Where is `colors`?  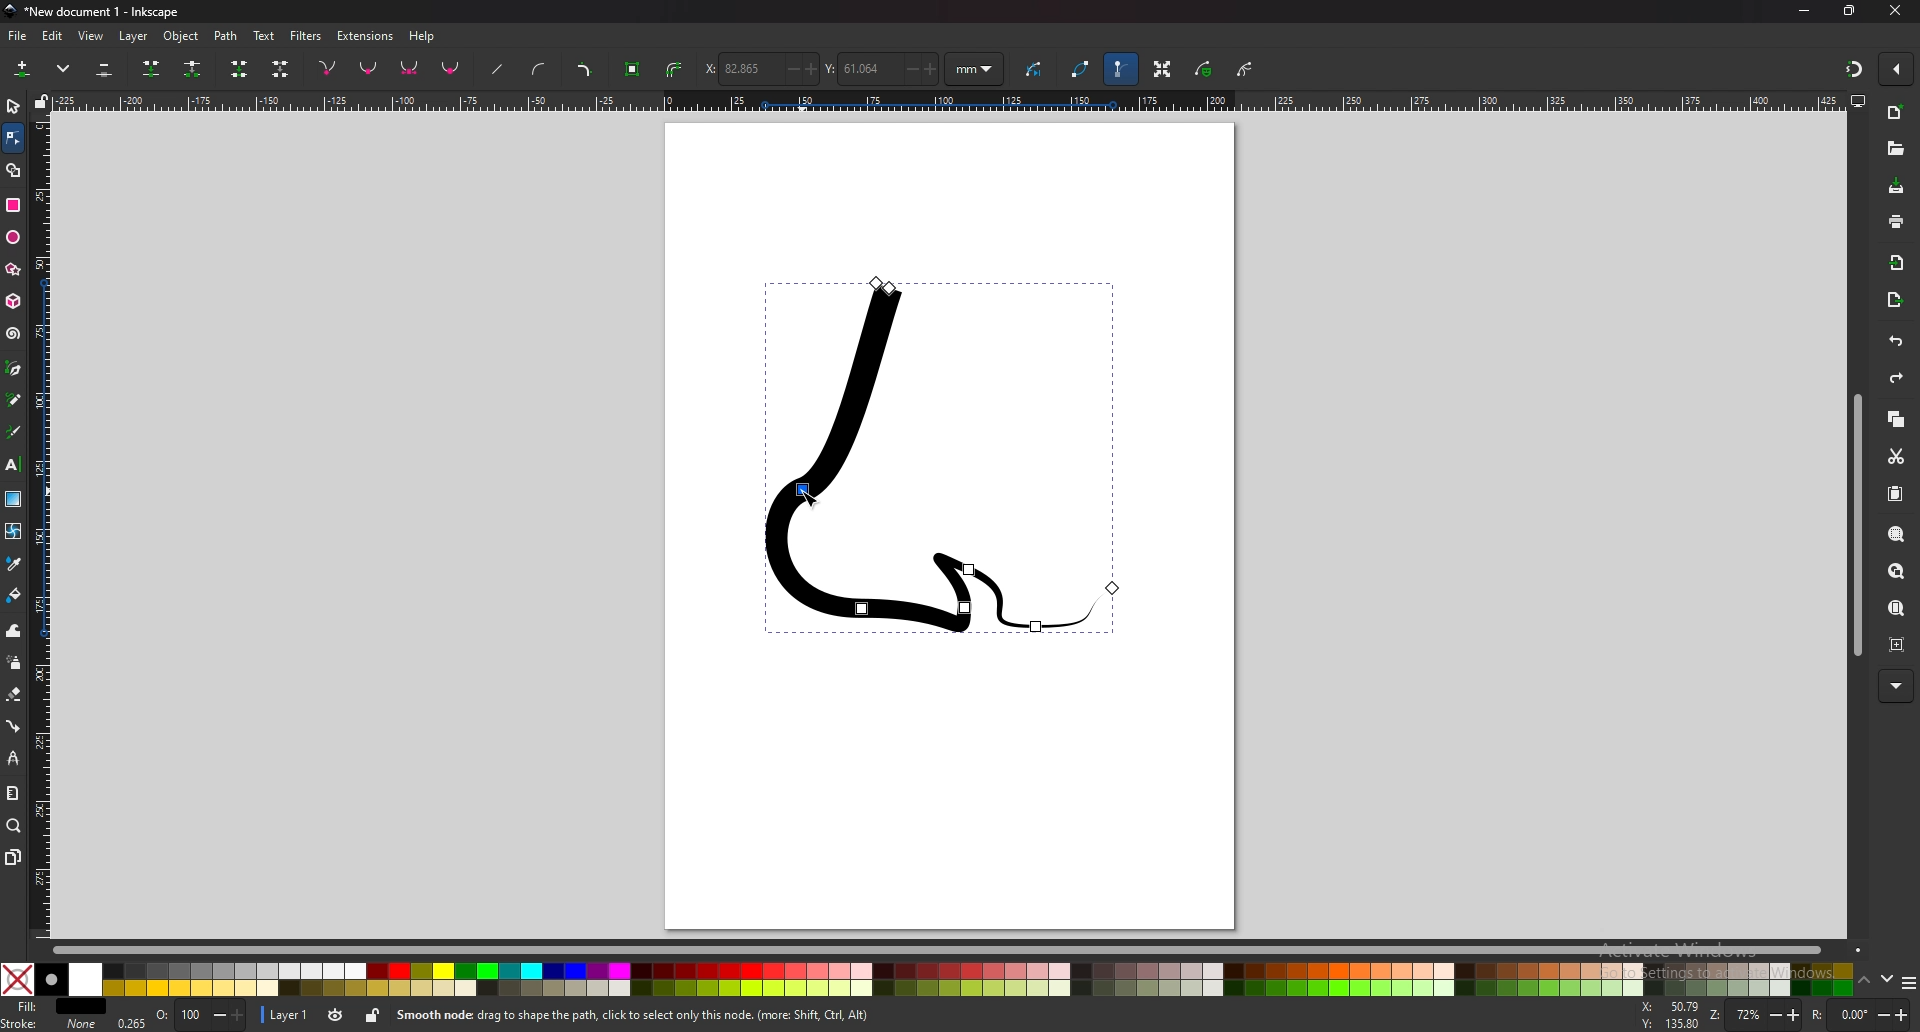
colors is located at coordinates (925, 980).